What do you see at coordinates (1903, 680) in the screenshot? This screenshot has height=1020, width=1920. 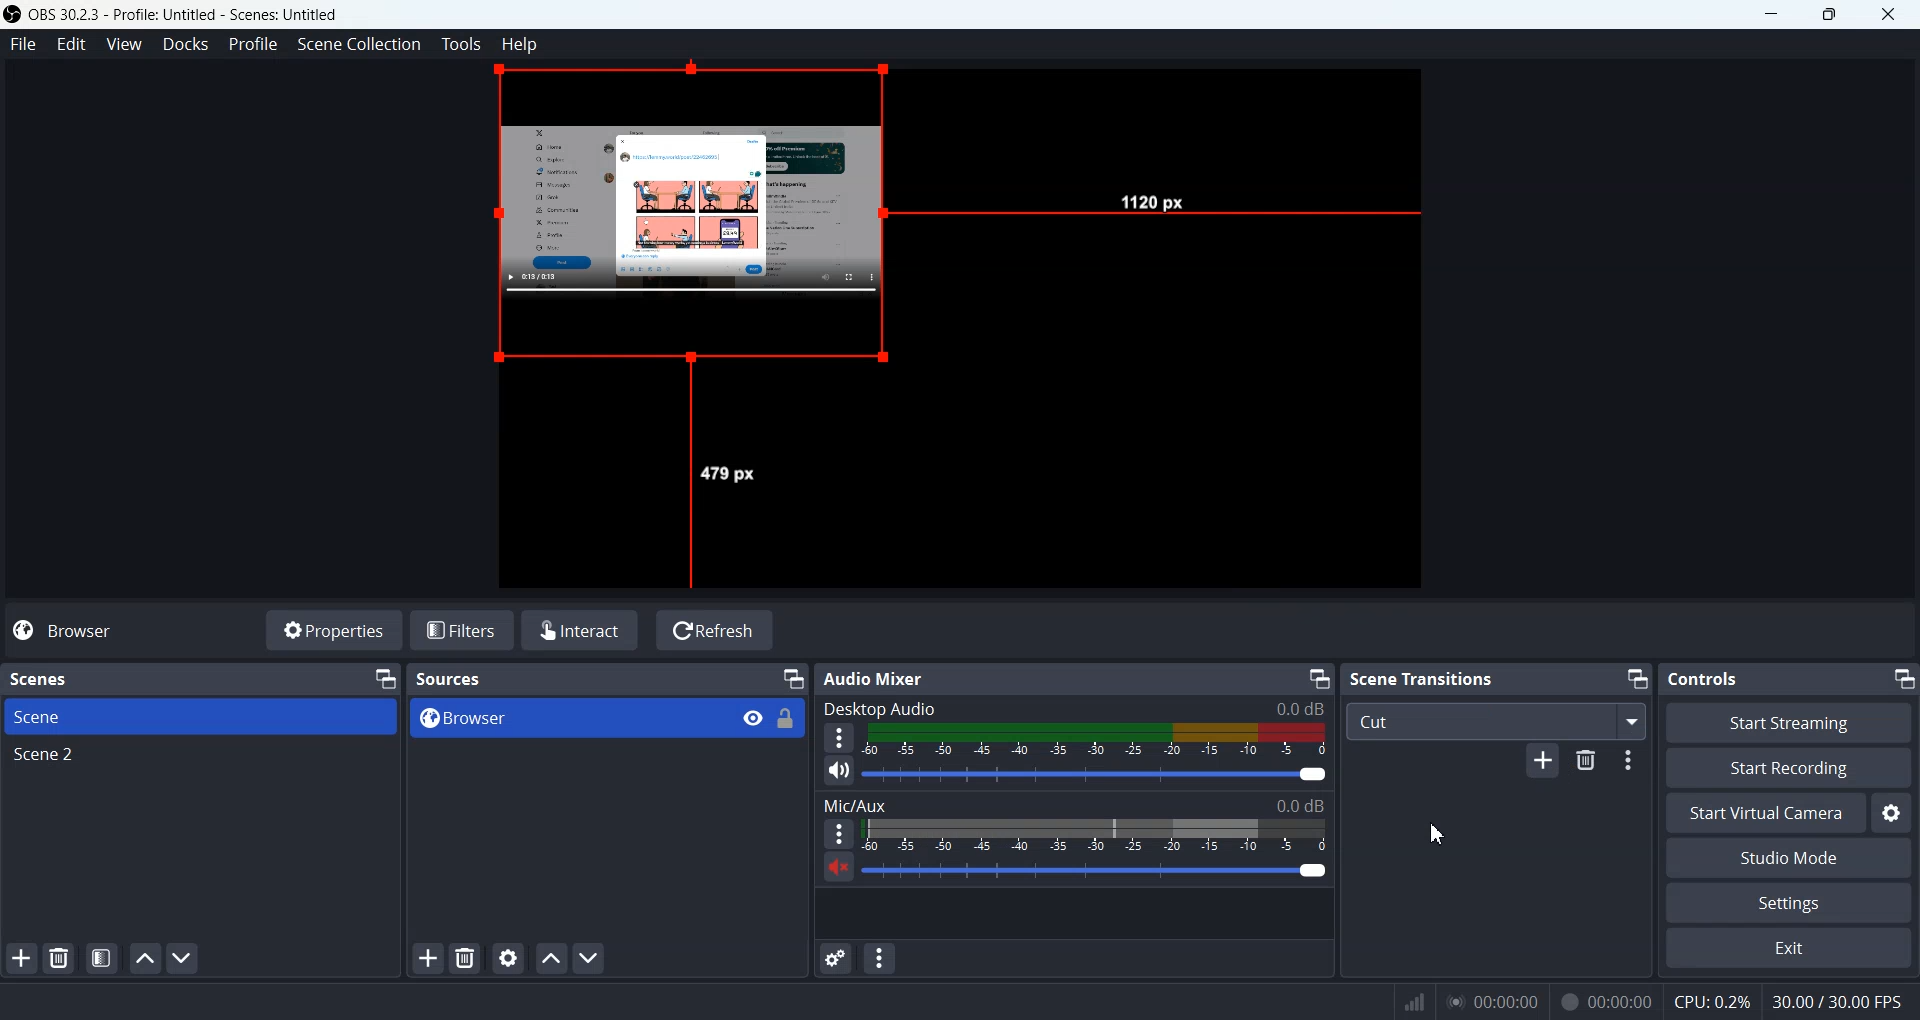 I see `Minimize` at bounding box center [1903, 680].